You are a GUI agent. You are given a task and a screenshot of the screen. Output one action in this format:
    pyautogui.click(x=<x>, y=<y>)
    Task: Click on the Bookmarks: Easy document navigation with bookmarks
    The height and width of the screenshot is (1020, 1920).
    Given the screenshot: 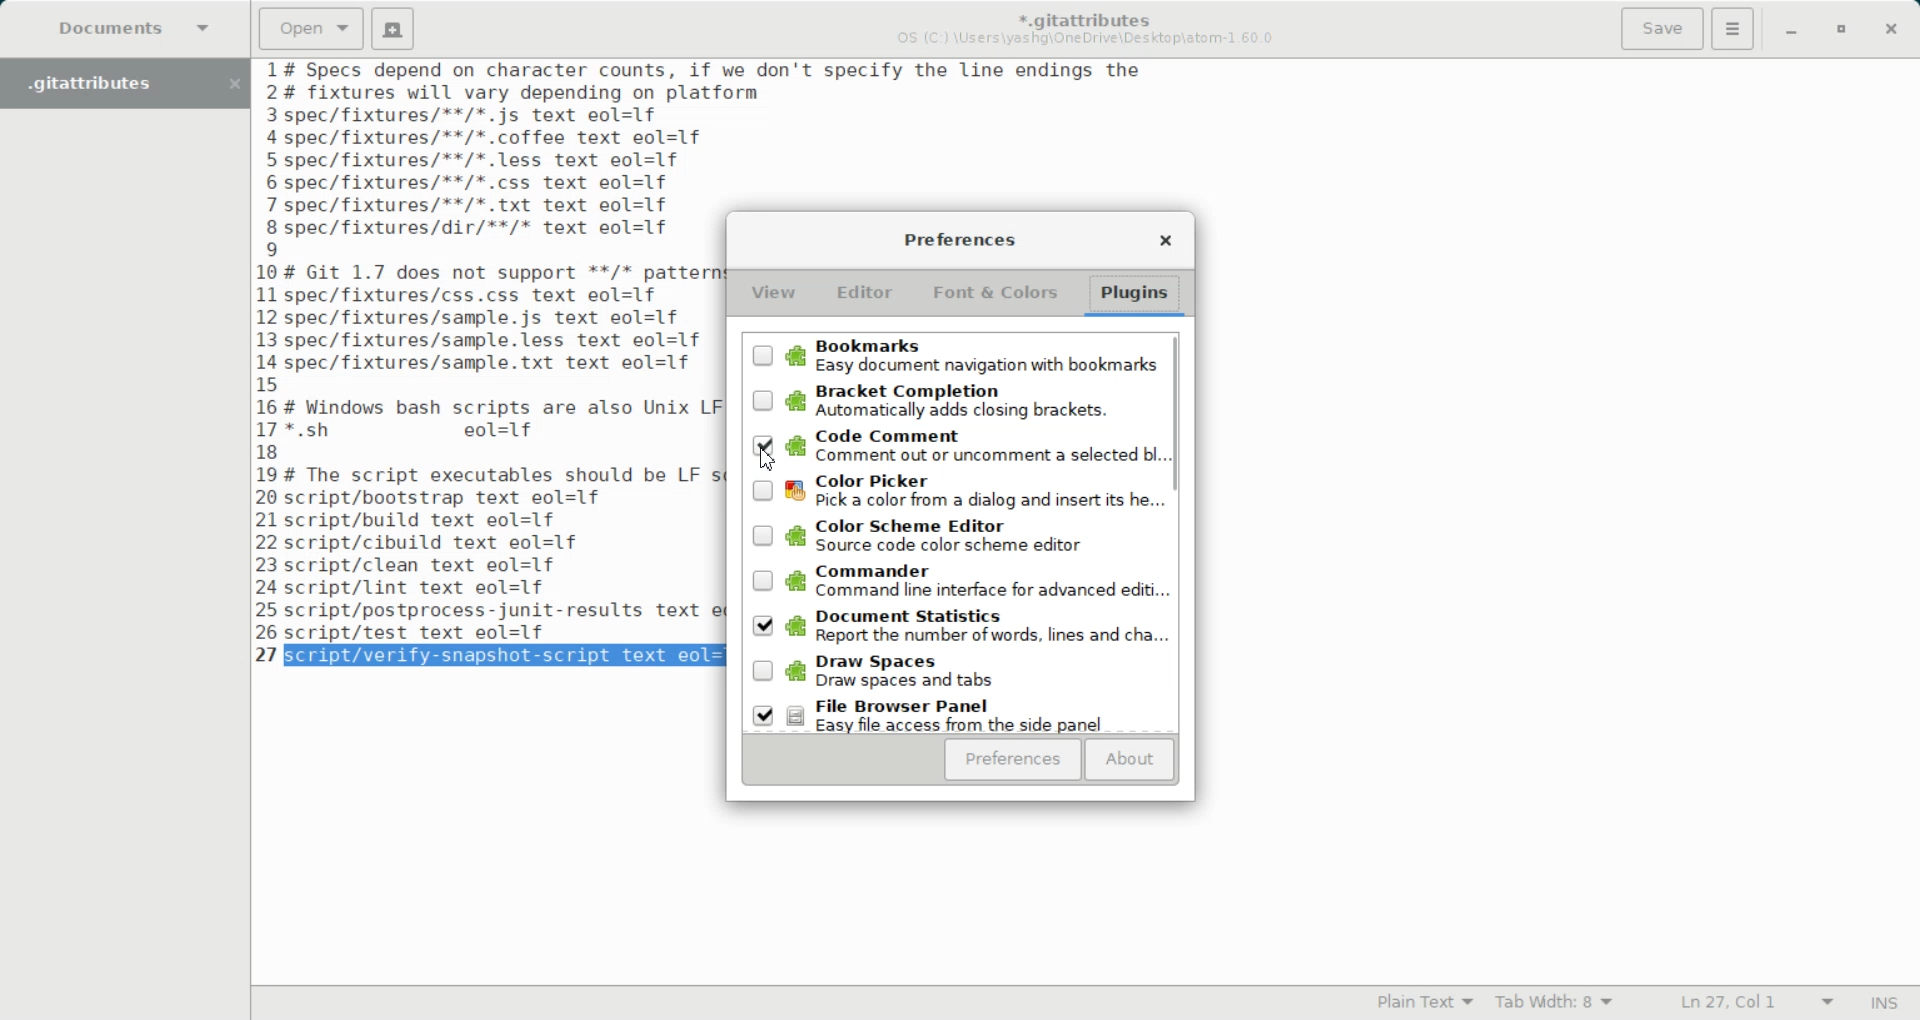 What is the action you would take?
    pyautogui.click(x=951, y=354)
    